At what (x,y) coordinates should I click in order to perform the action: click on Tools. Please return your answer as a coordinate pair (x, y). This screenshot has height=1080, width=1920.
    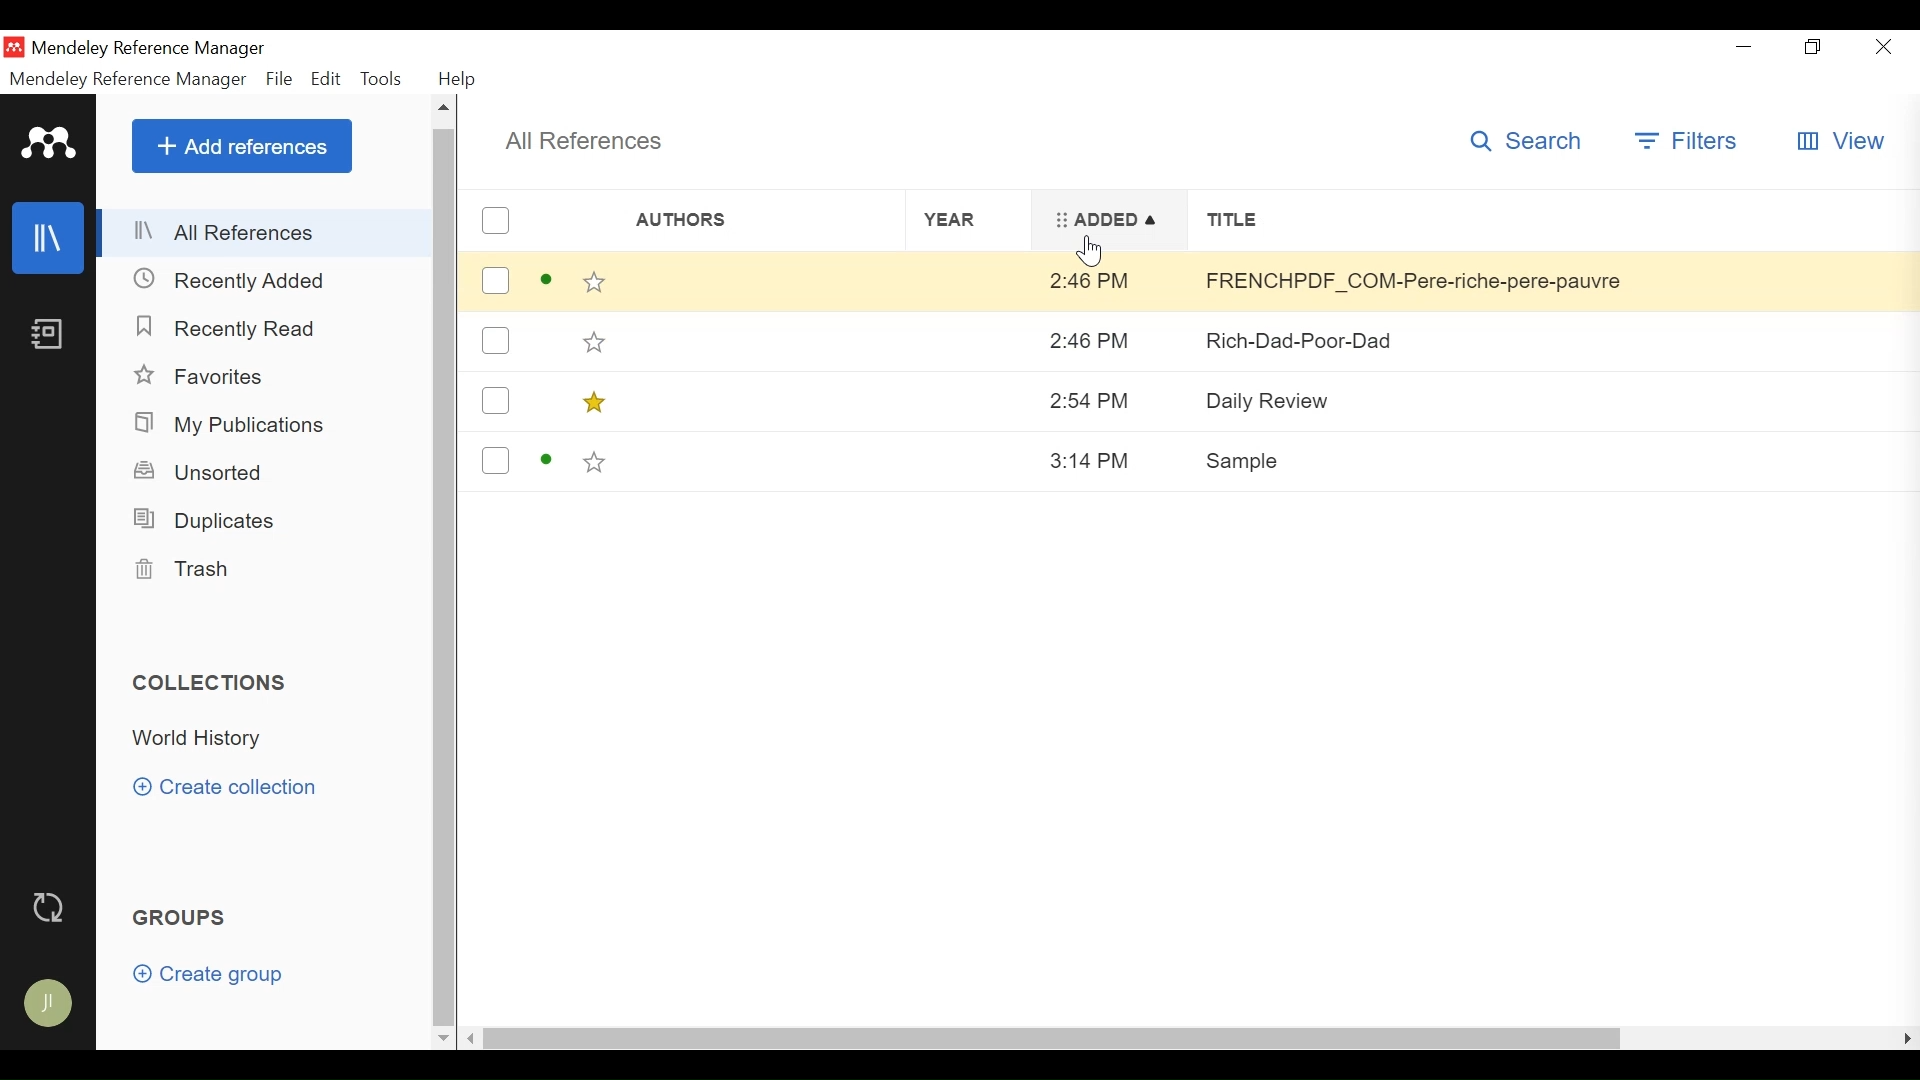
    Looking at the image, I should click on (382, 79).